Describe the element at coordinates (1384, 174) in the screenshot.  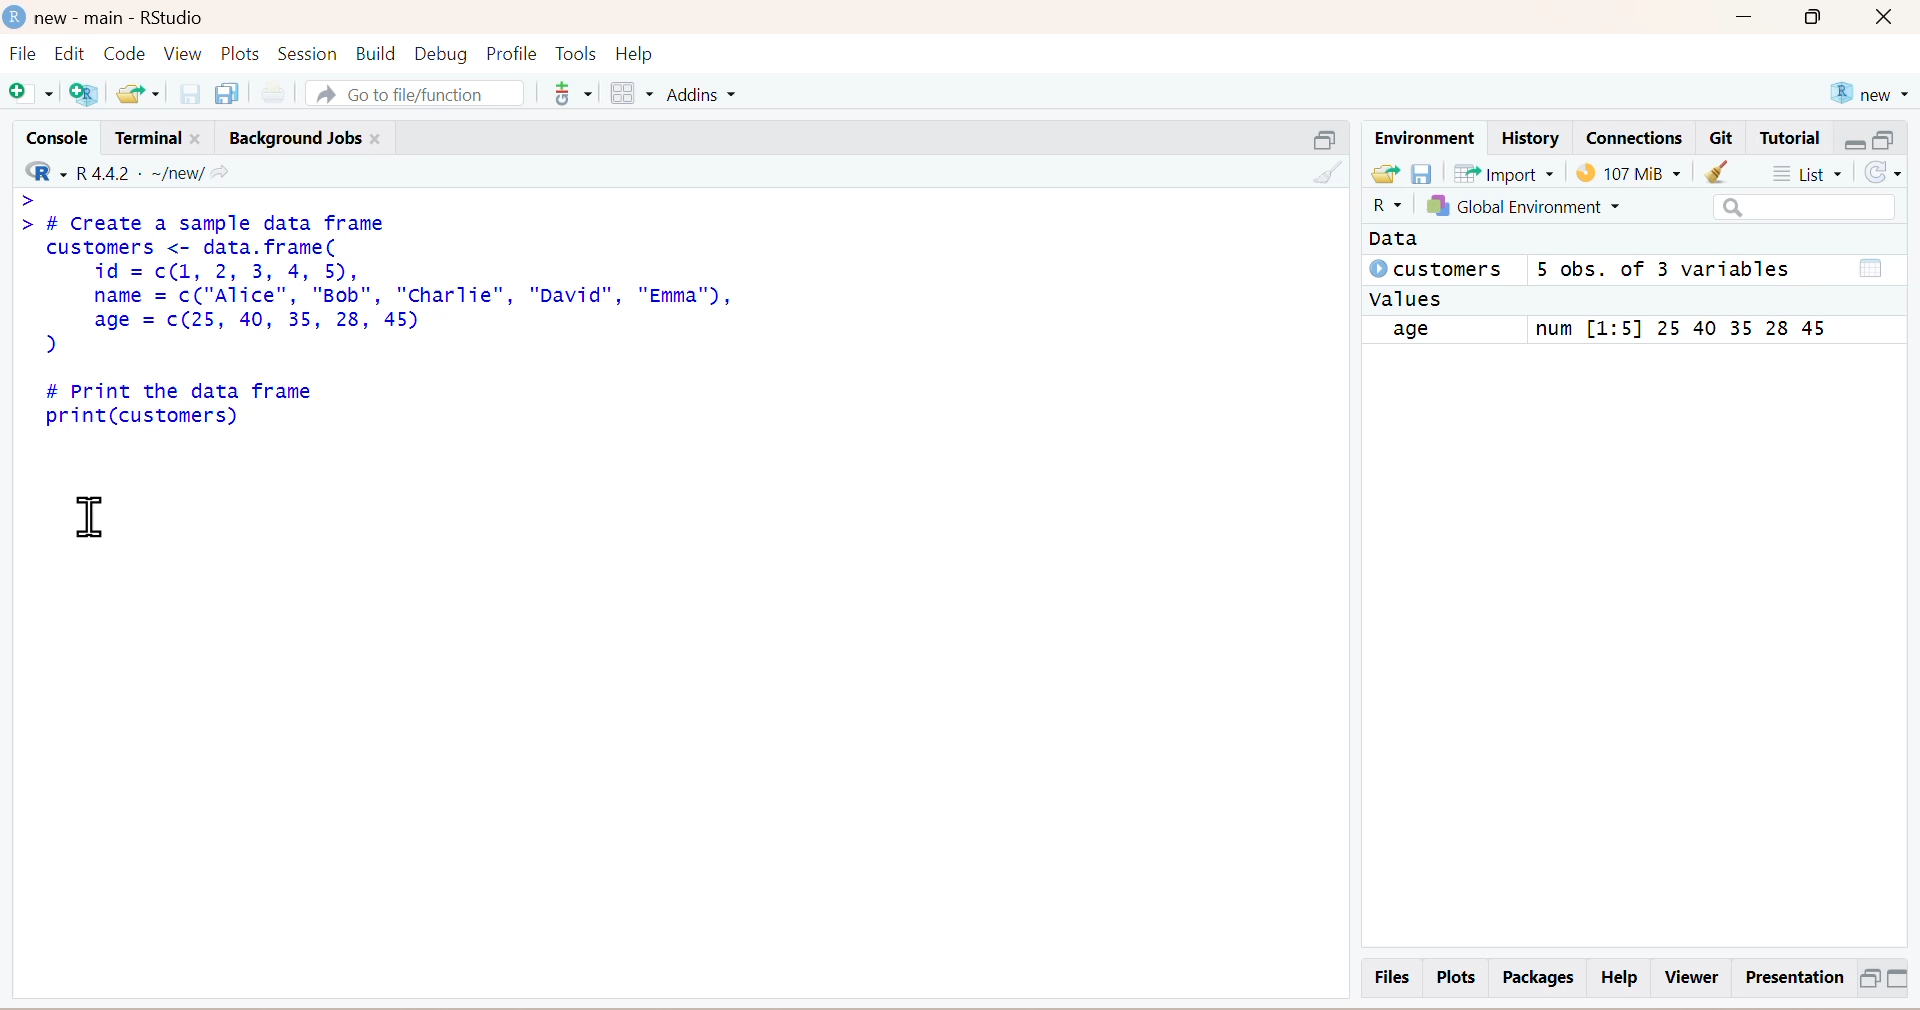
I see `Load workspace` at that location.